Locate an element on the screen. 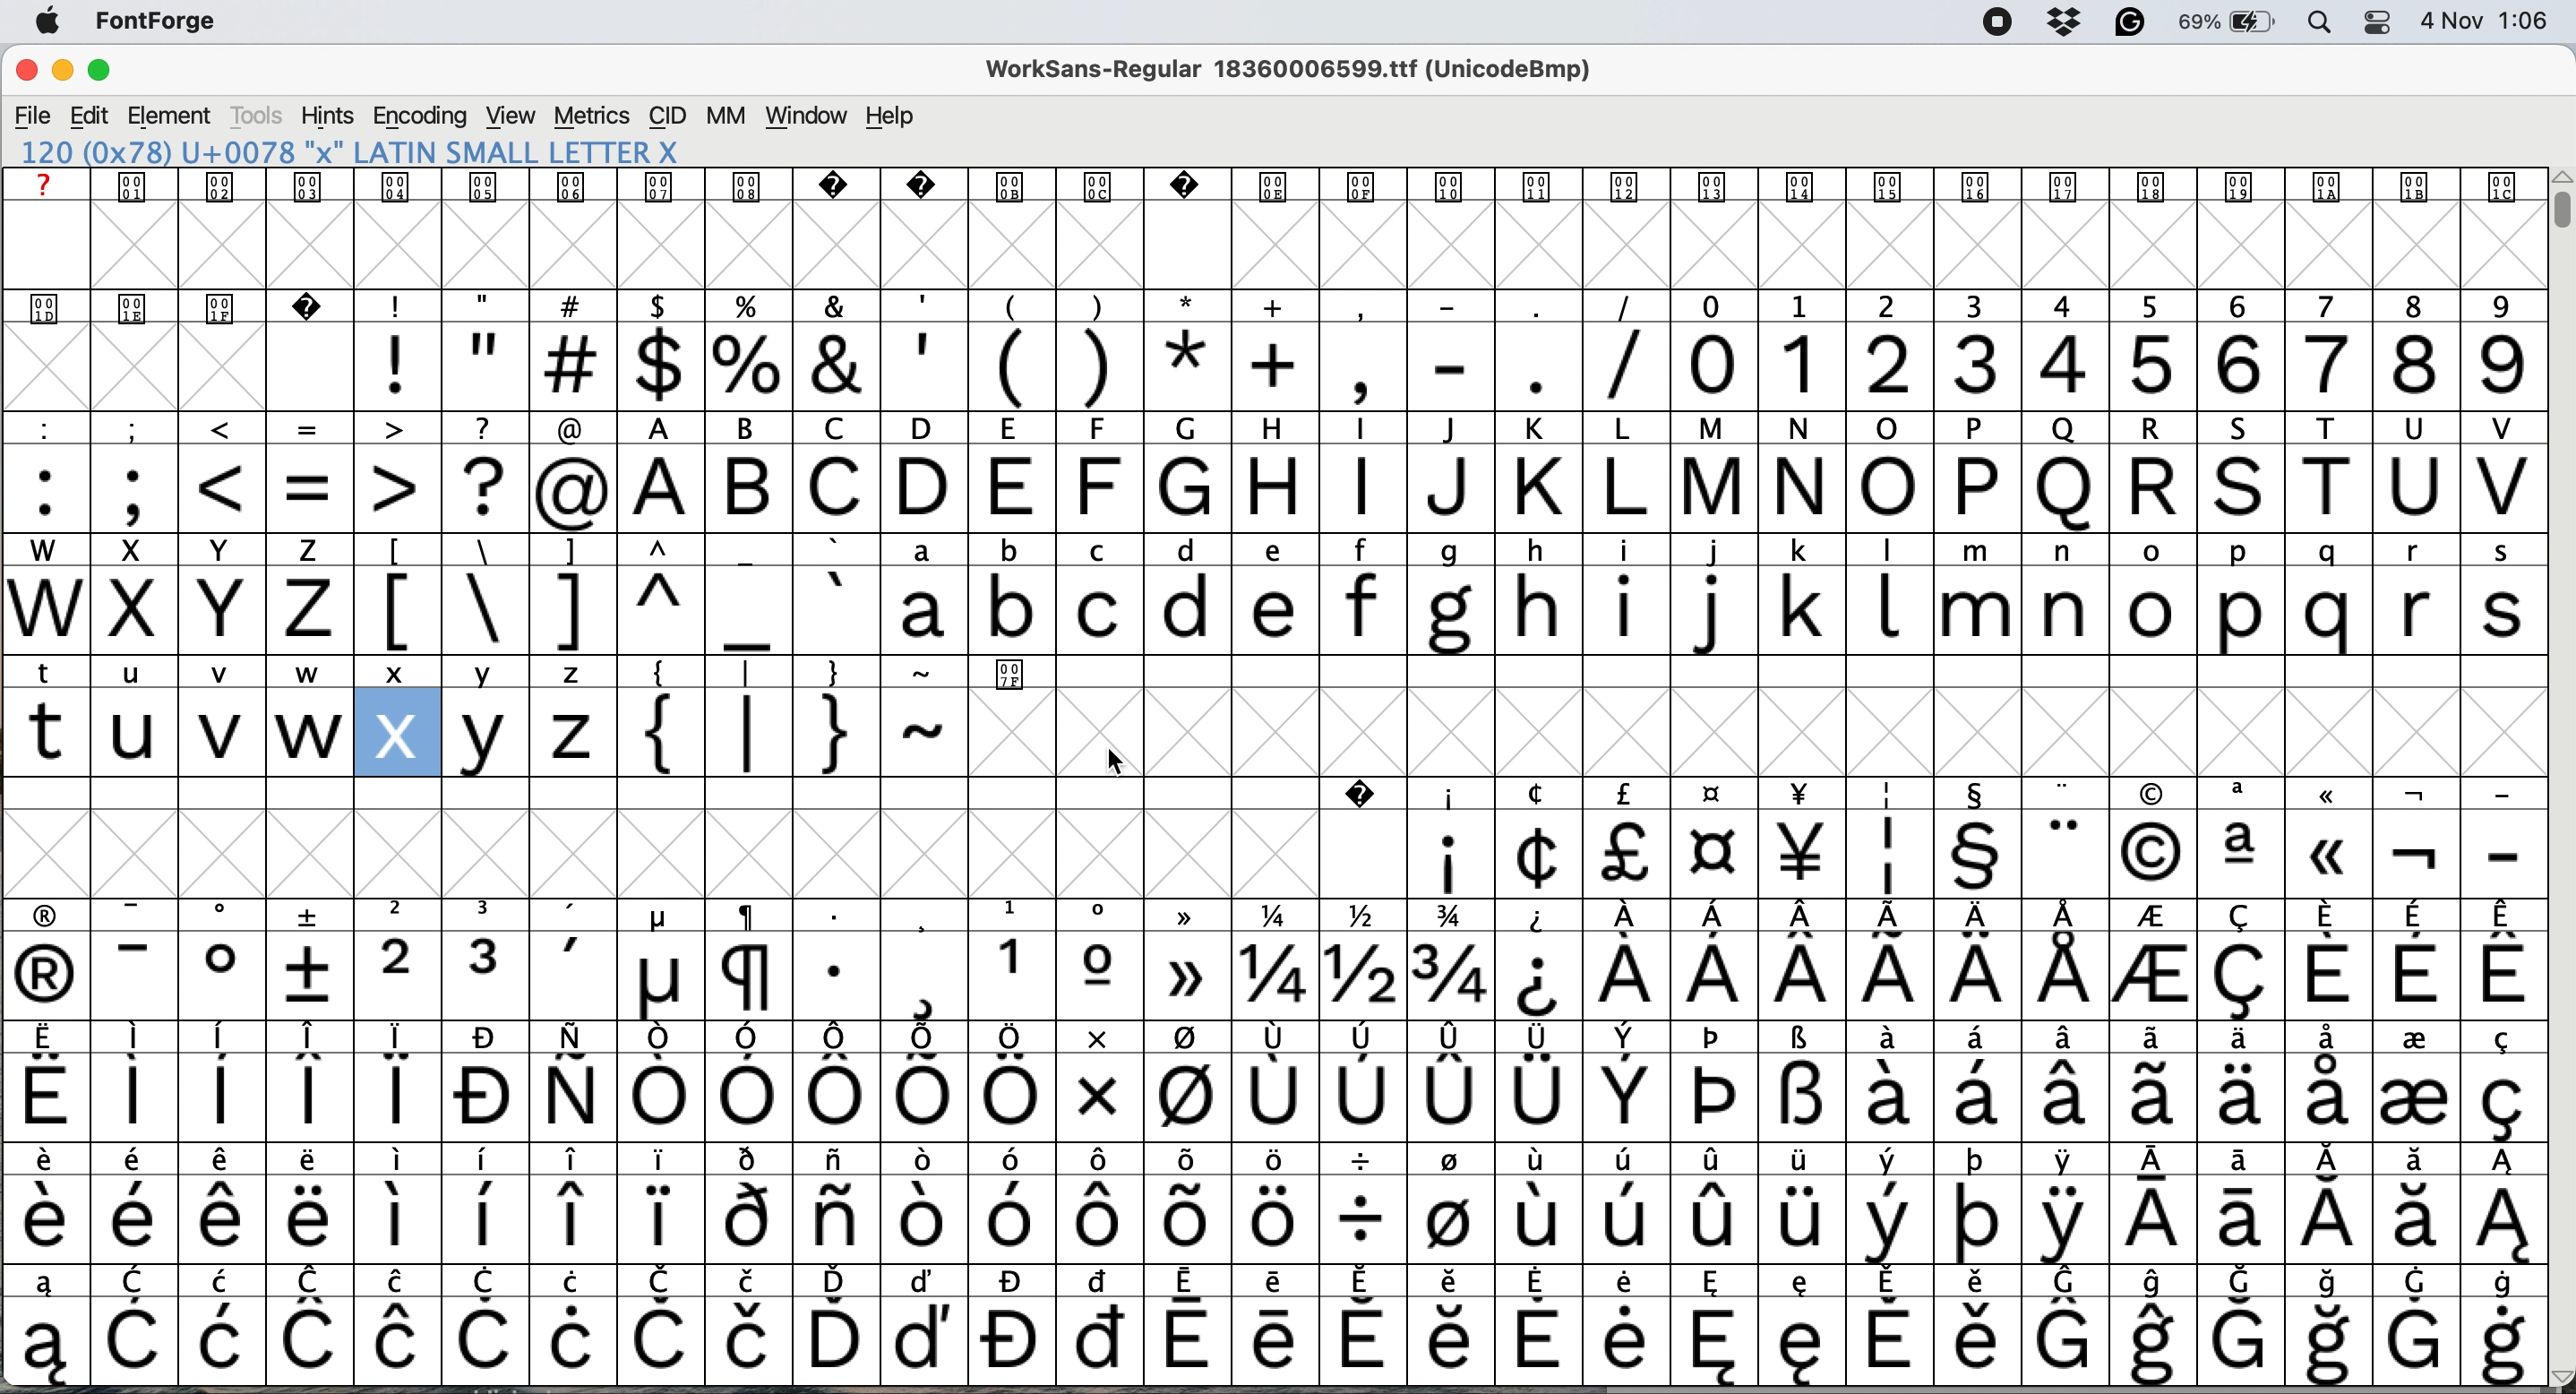  system logo is located at coordinates (56, 22).